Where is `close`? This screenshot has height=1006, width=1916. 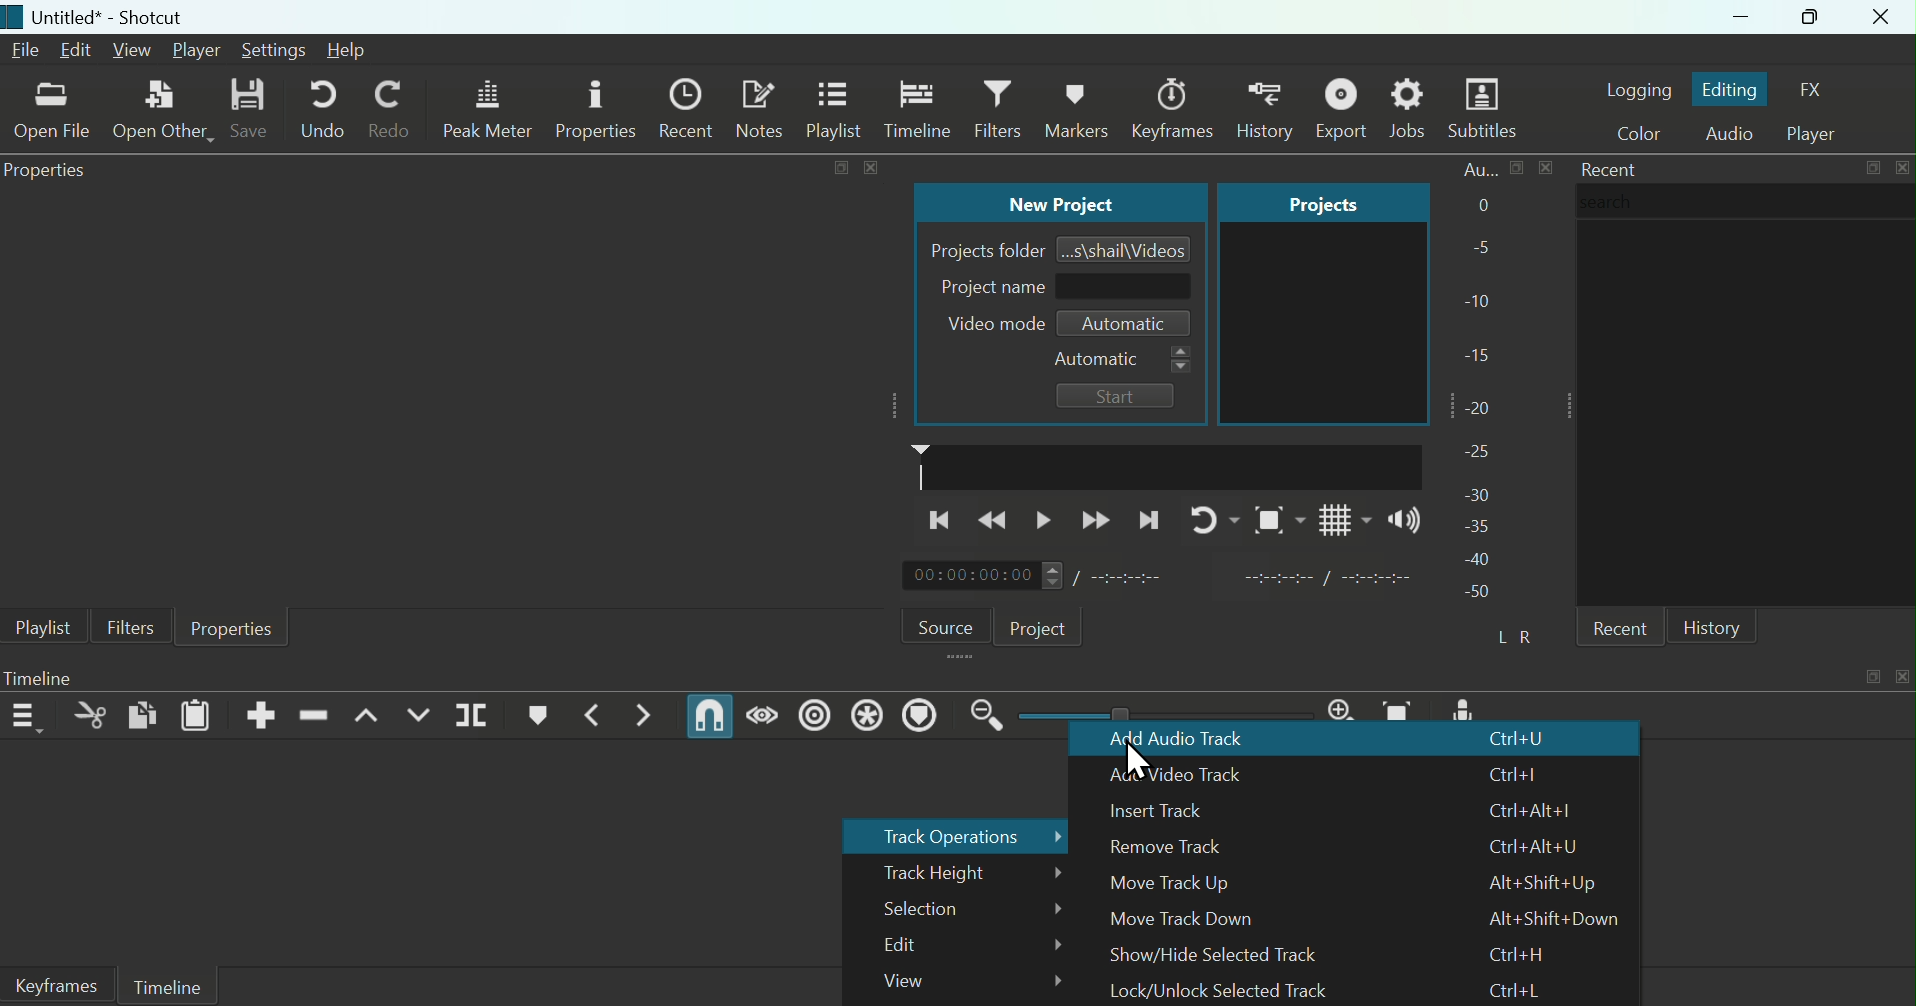 close is located at coordinates (1901, 167).